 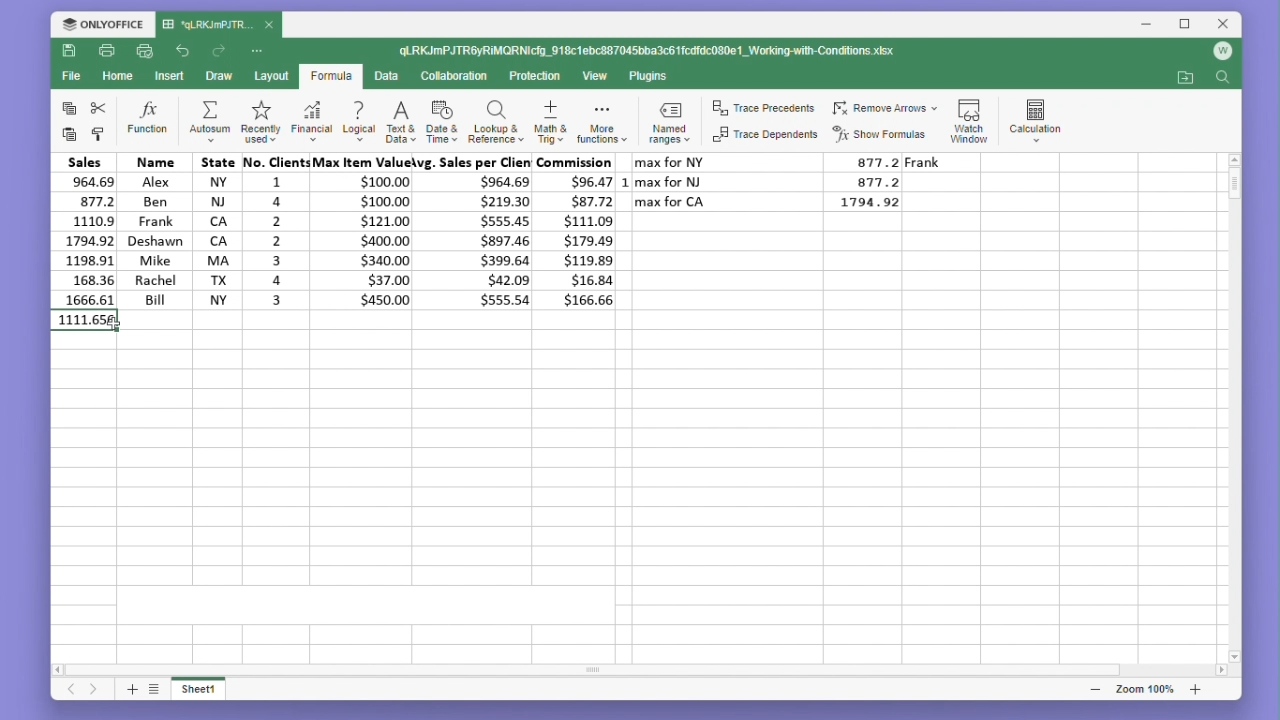 I want to click on Function, so click(x=149, y=119).